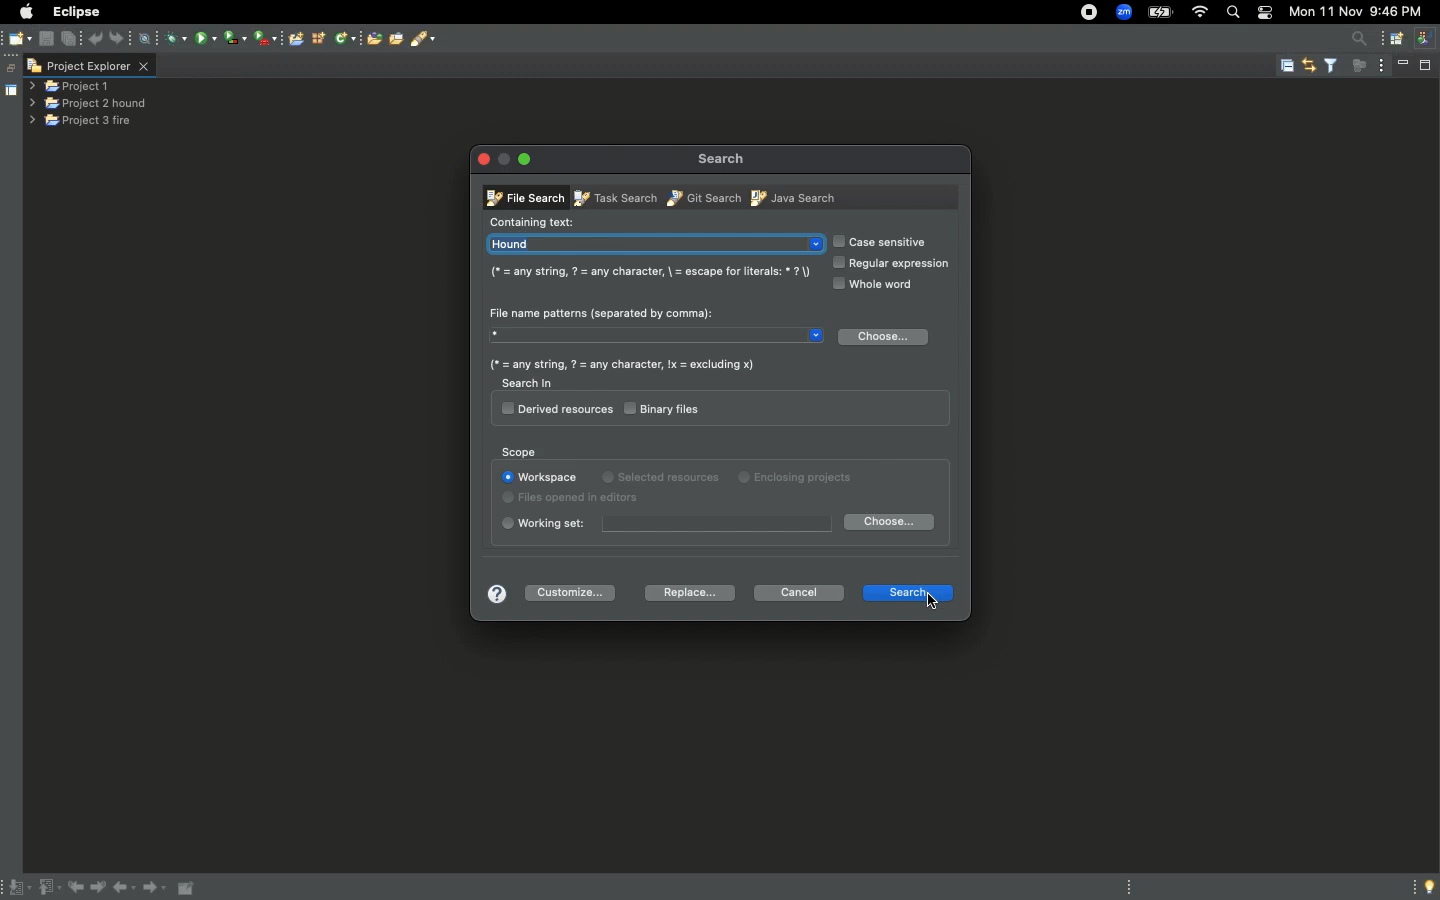  I want to click on Search in, so click(527, 383).